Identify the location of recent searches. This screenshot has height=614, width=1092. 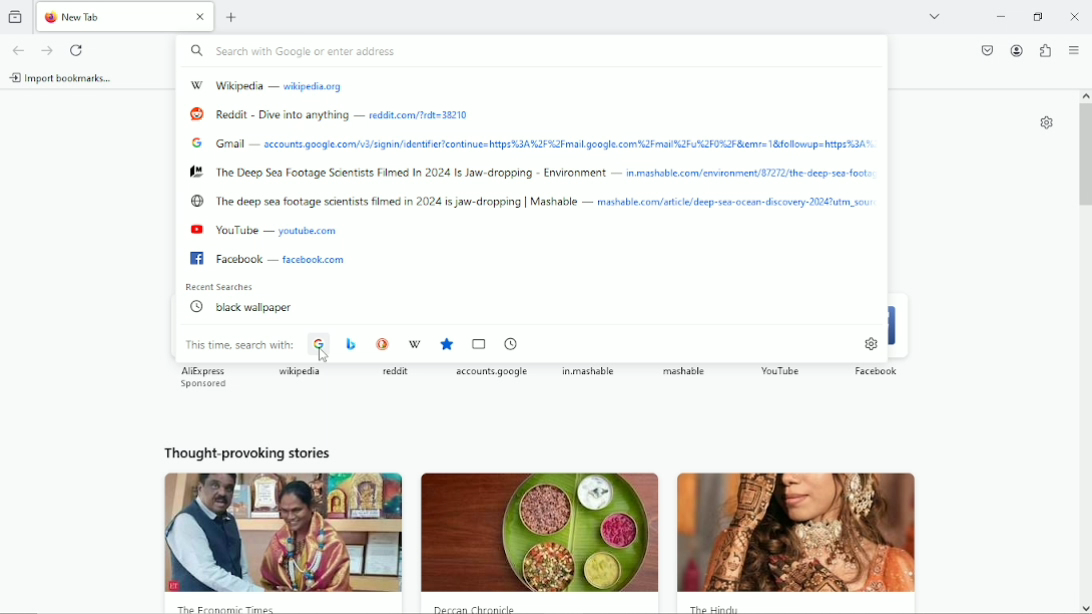
(223, 287).